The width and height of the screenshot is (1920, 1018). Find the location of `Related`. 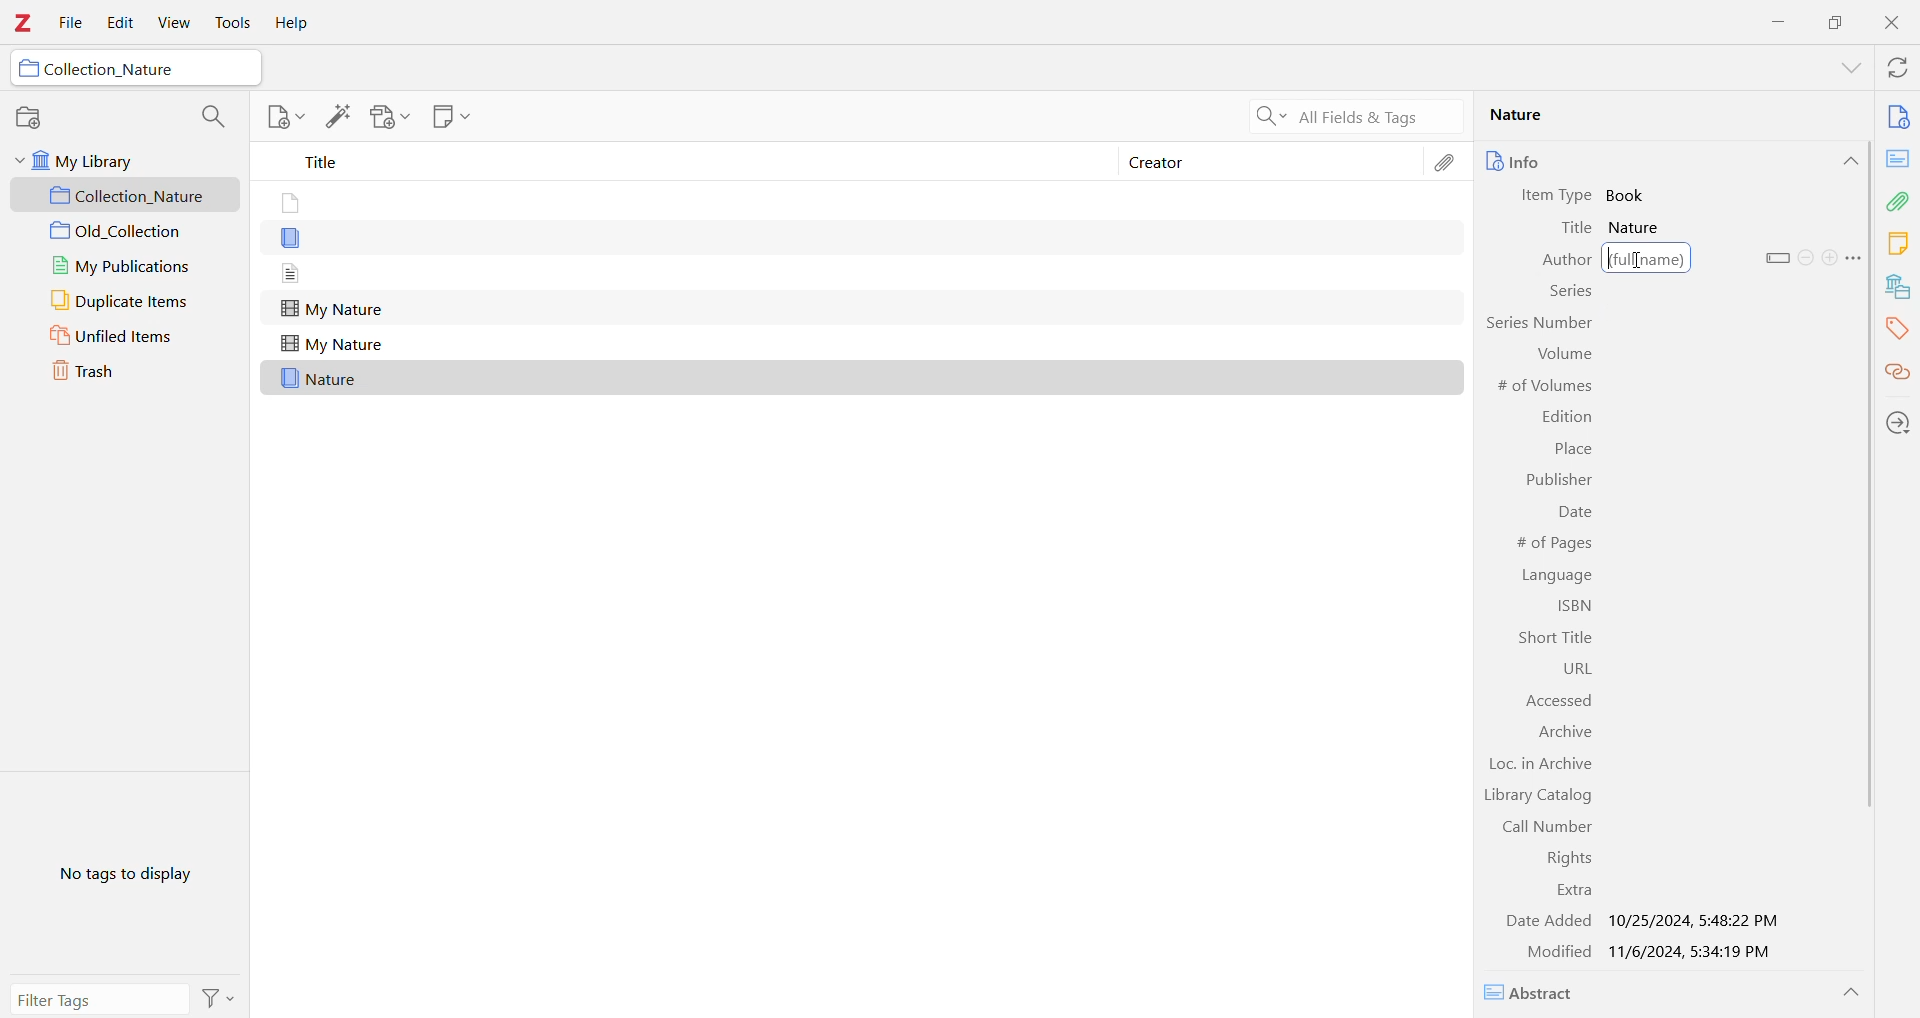

Related is located at coordinates (1896, 374).